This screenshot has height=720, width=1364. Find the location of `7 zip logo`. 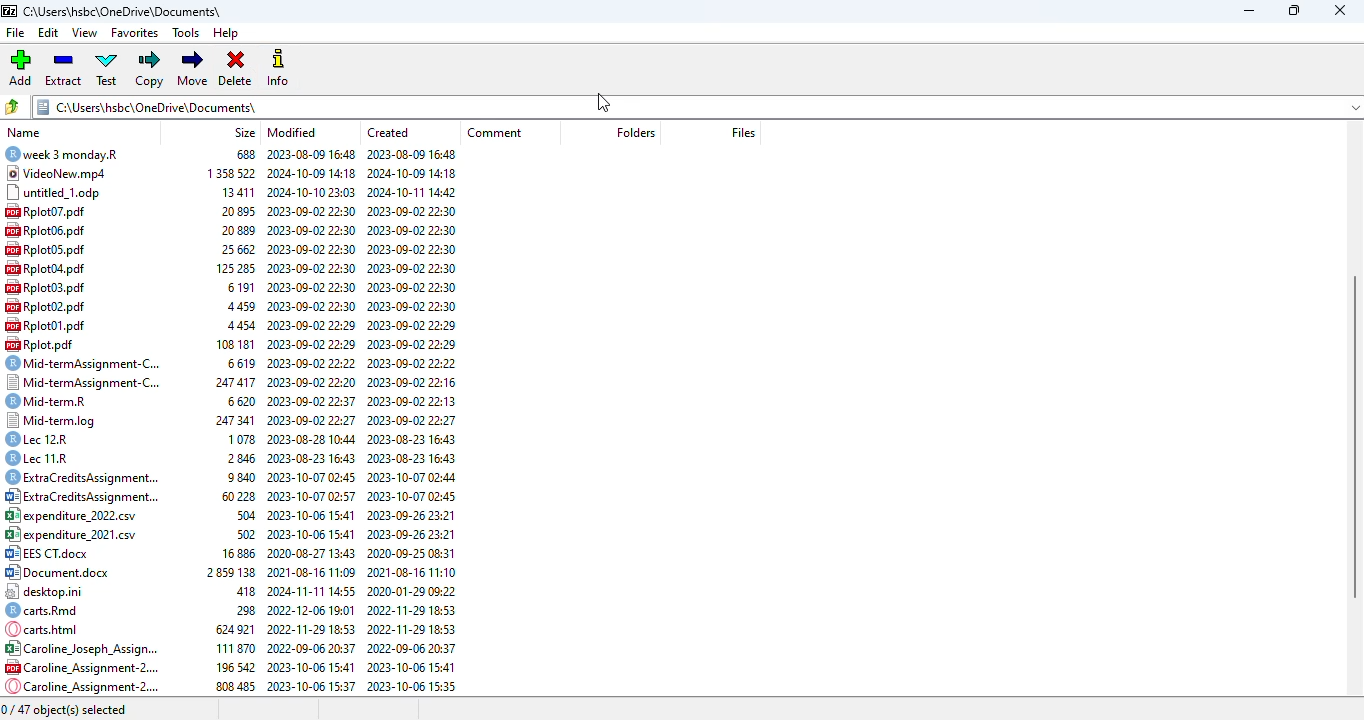

7 zip logo is located at coordinates (10, 12).